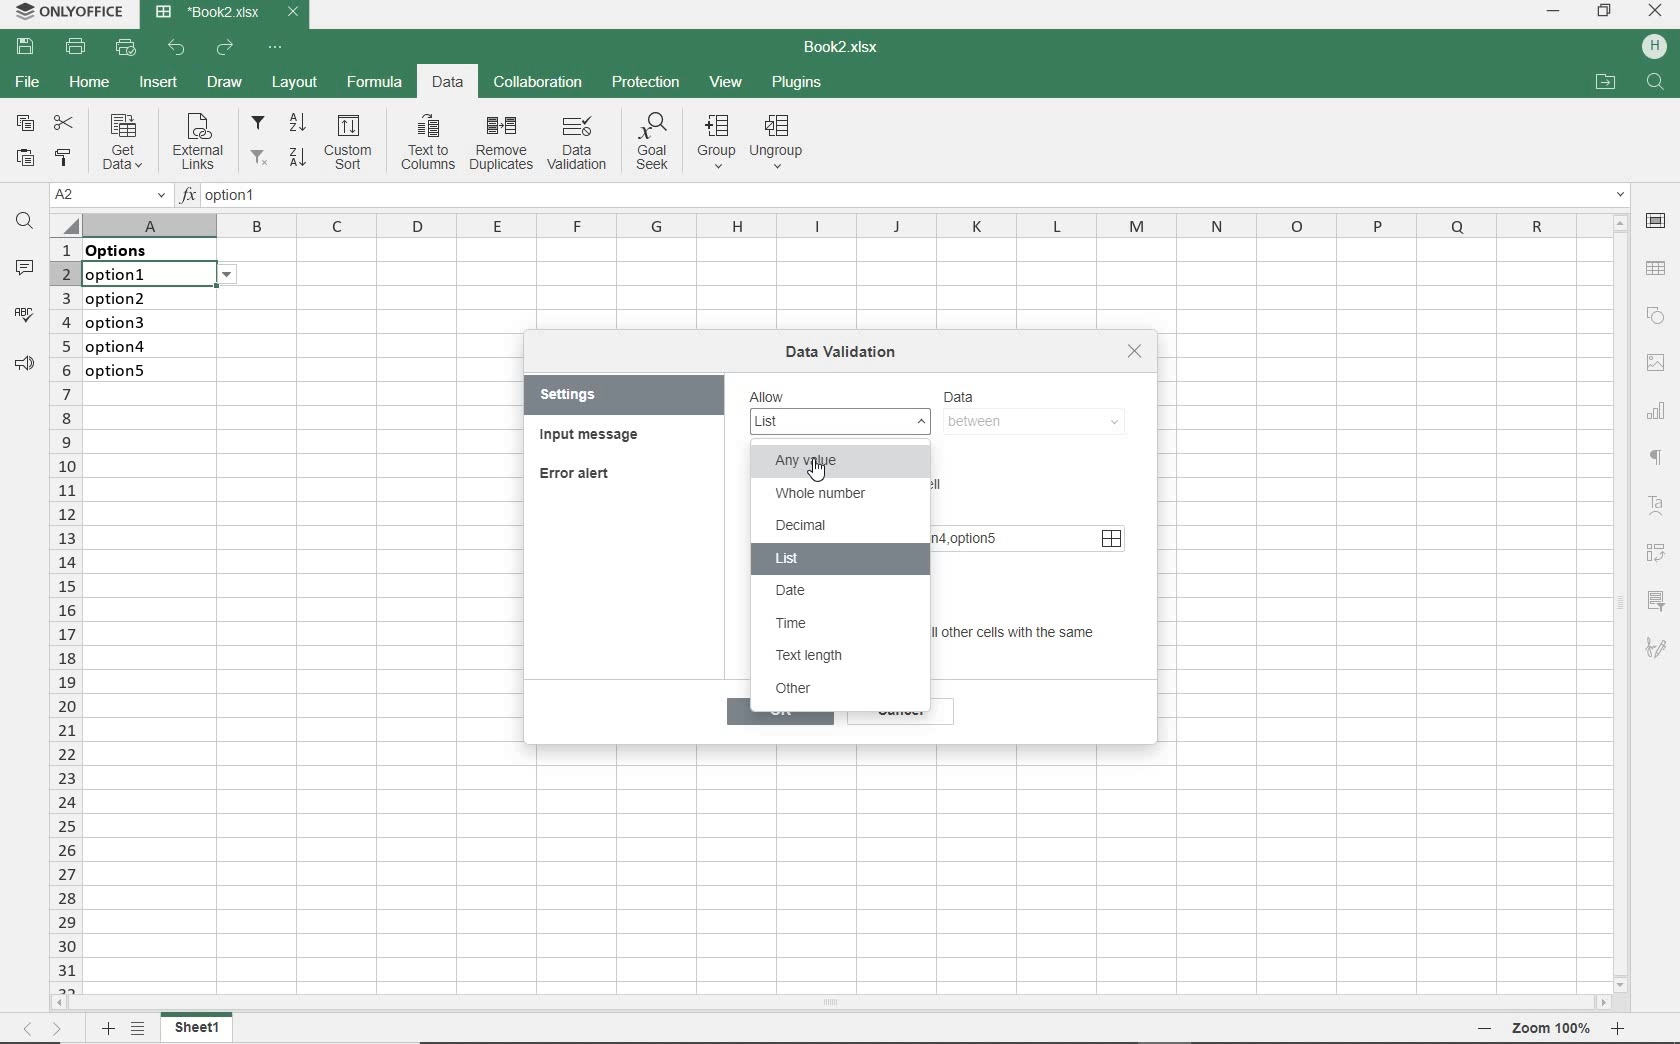 The width and height of the screenshot is (1680, 1044). I want to click on FORMULA, so click(372, 84).